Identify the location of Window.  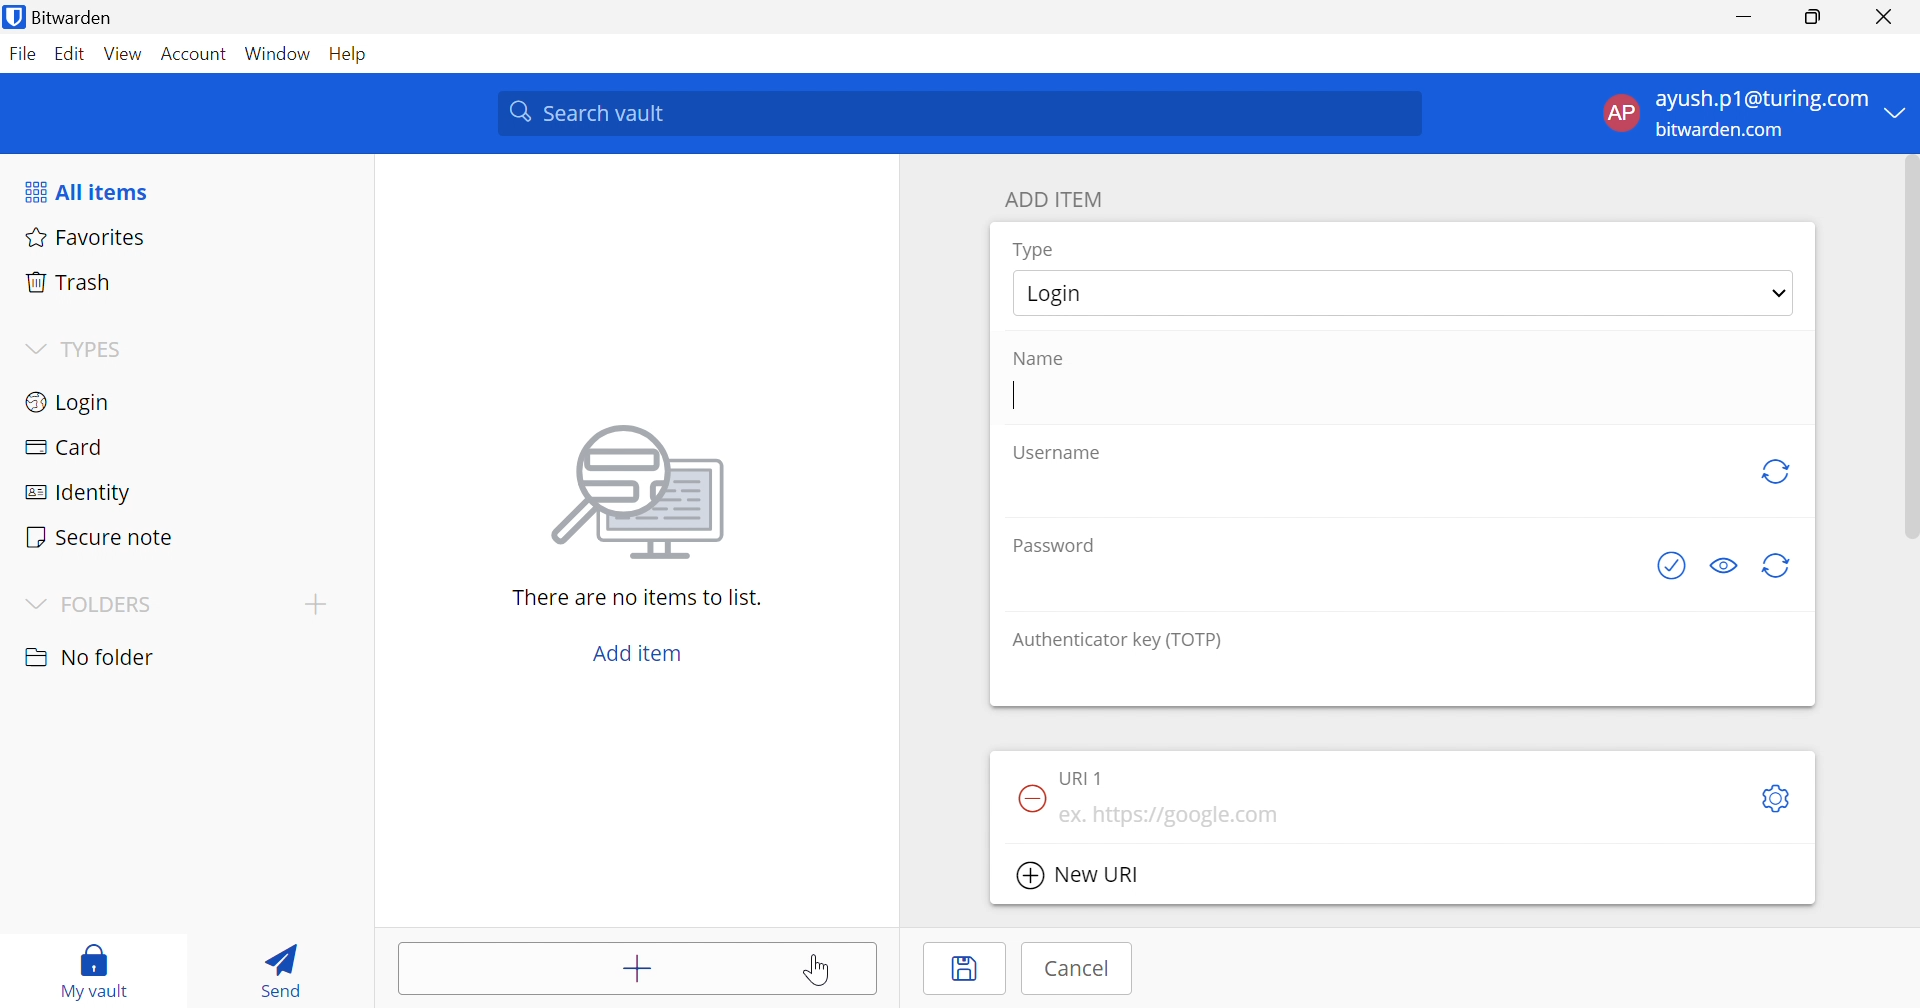
(277, 51).